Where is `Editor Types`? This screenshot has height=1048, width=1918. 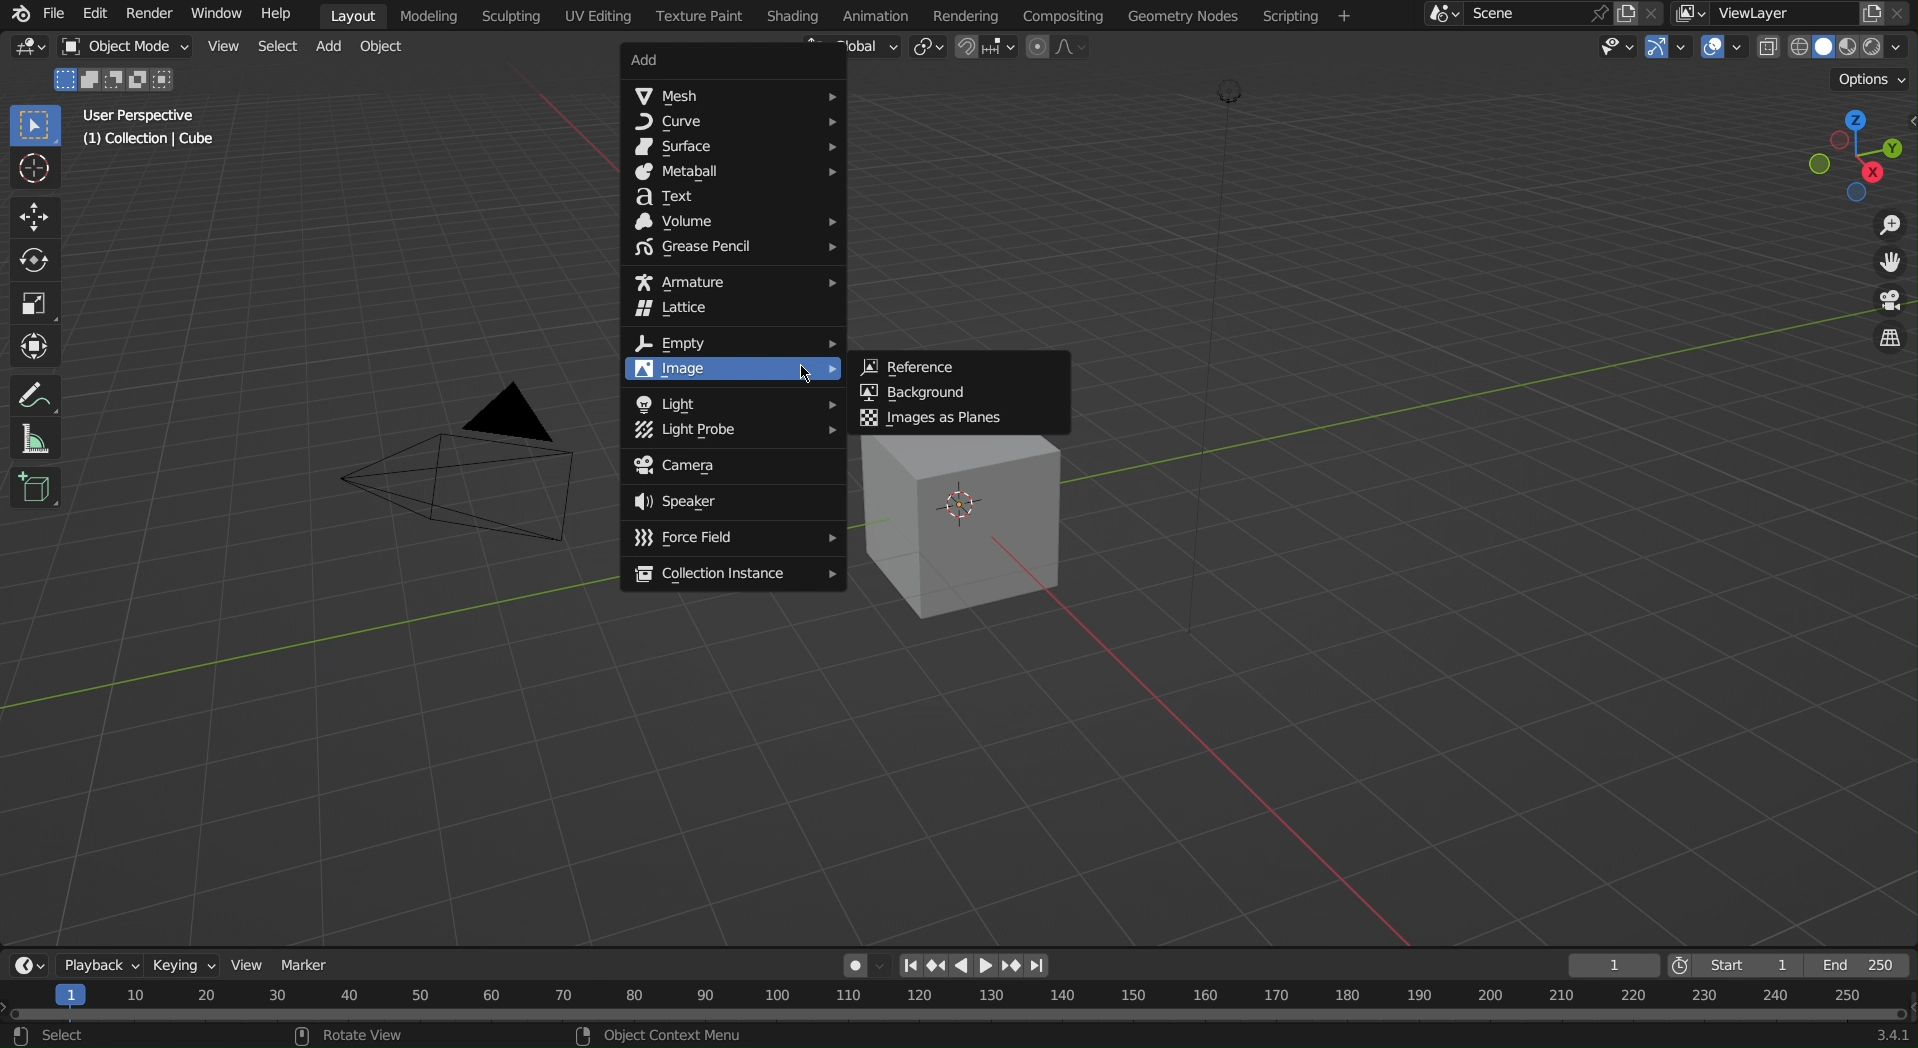
Editor Types is located at coordinates (25, 963).